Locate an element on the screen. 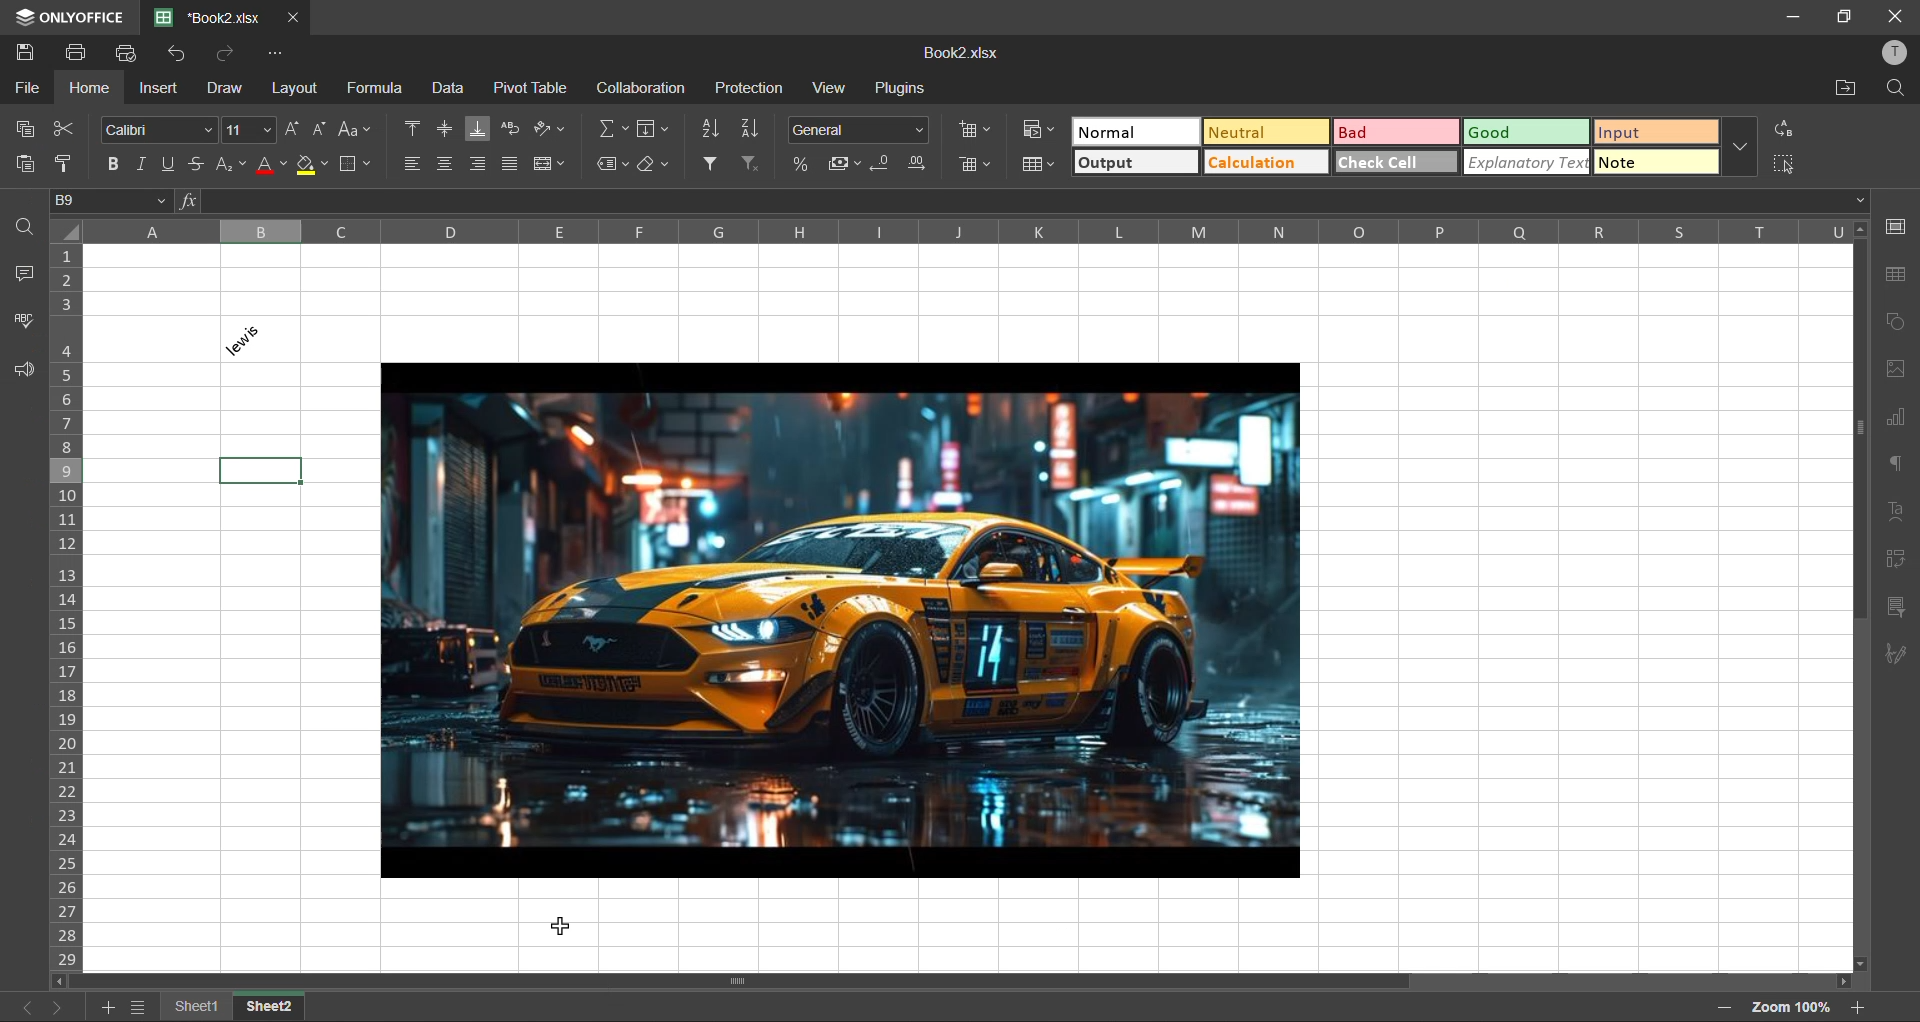  formula bar is located at coordinates (1023, 200).